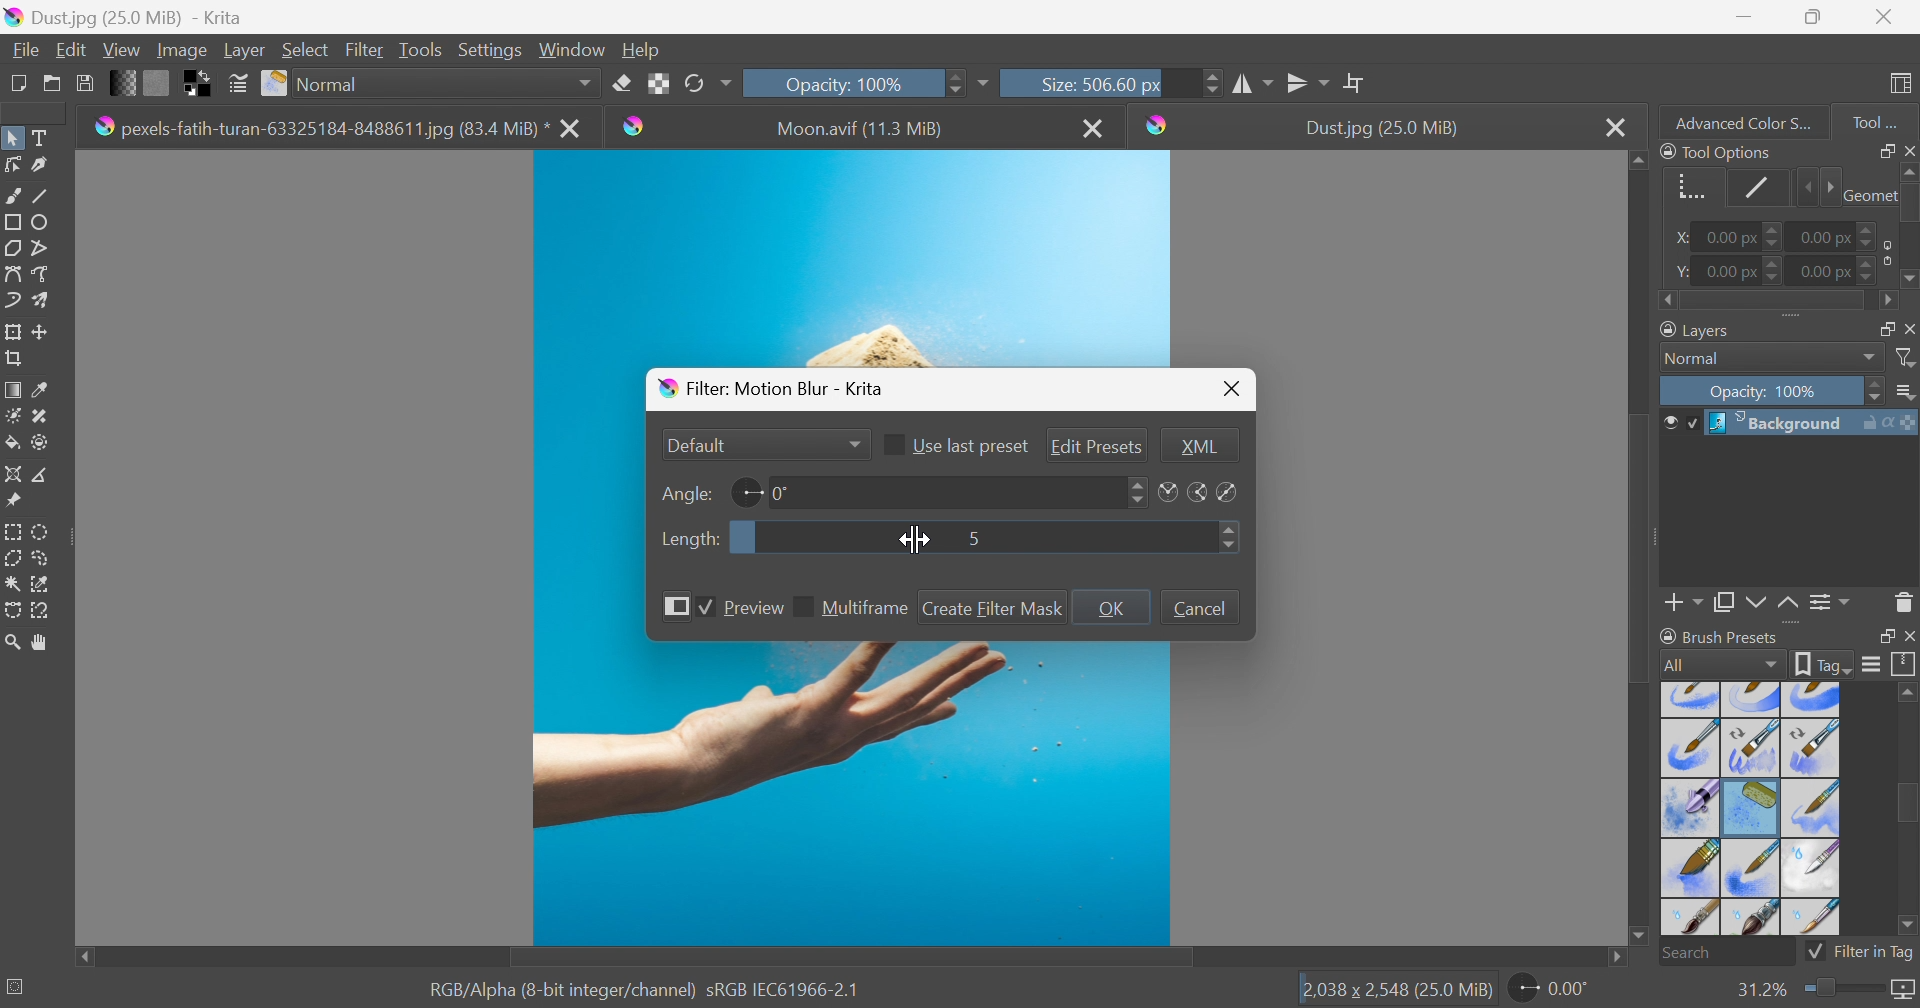 The width and height of the screenshot is (1920, 1008). I want to click on Window, so click(573, 48).